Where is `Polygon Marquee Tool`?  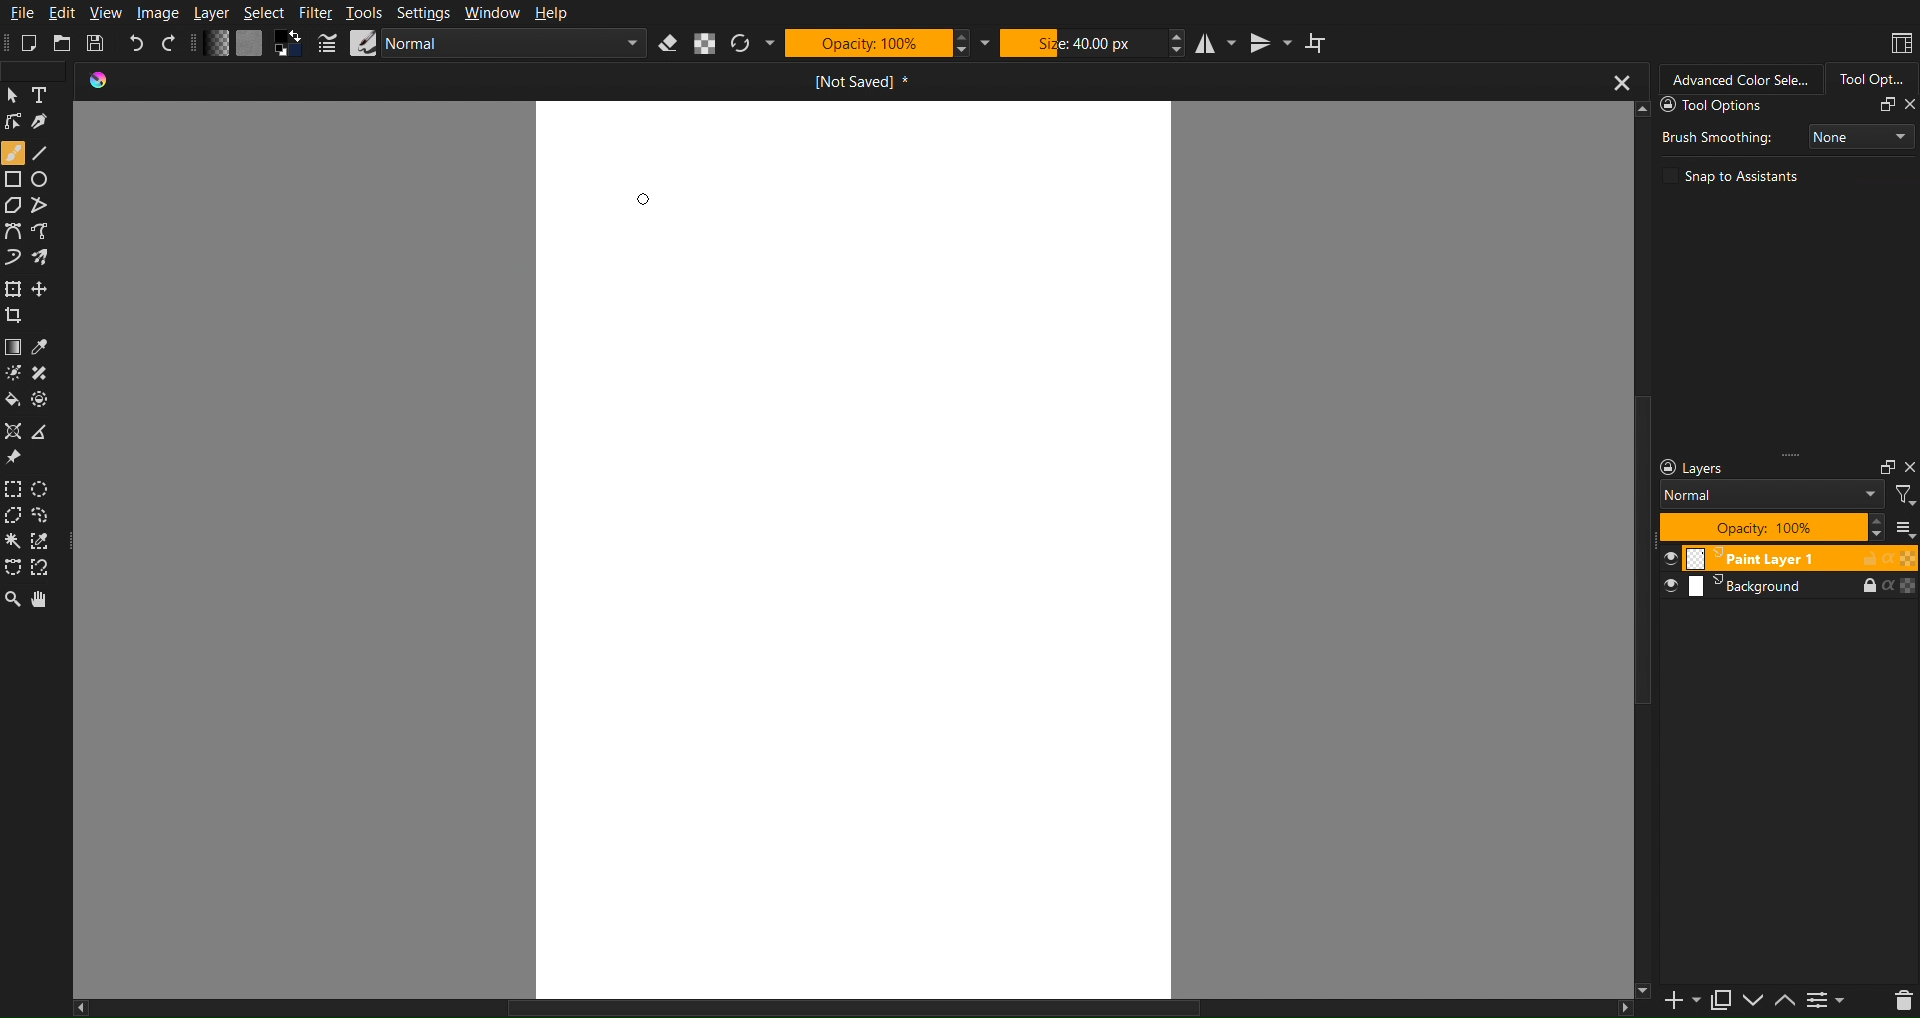 Polygon Marquee Tool is located at coordinates (16, 518).